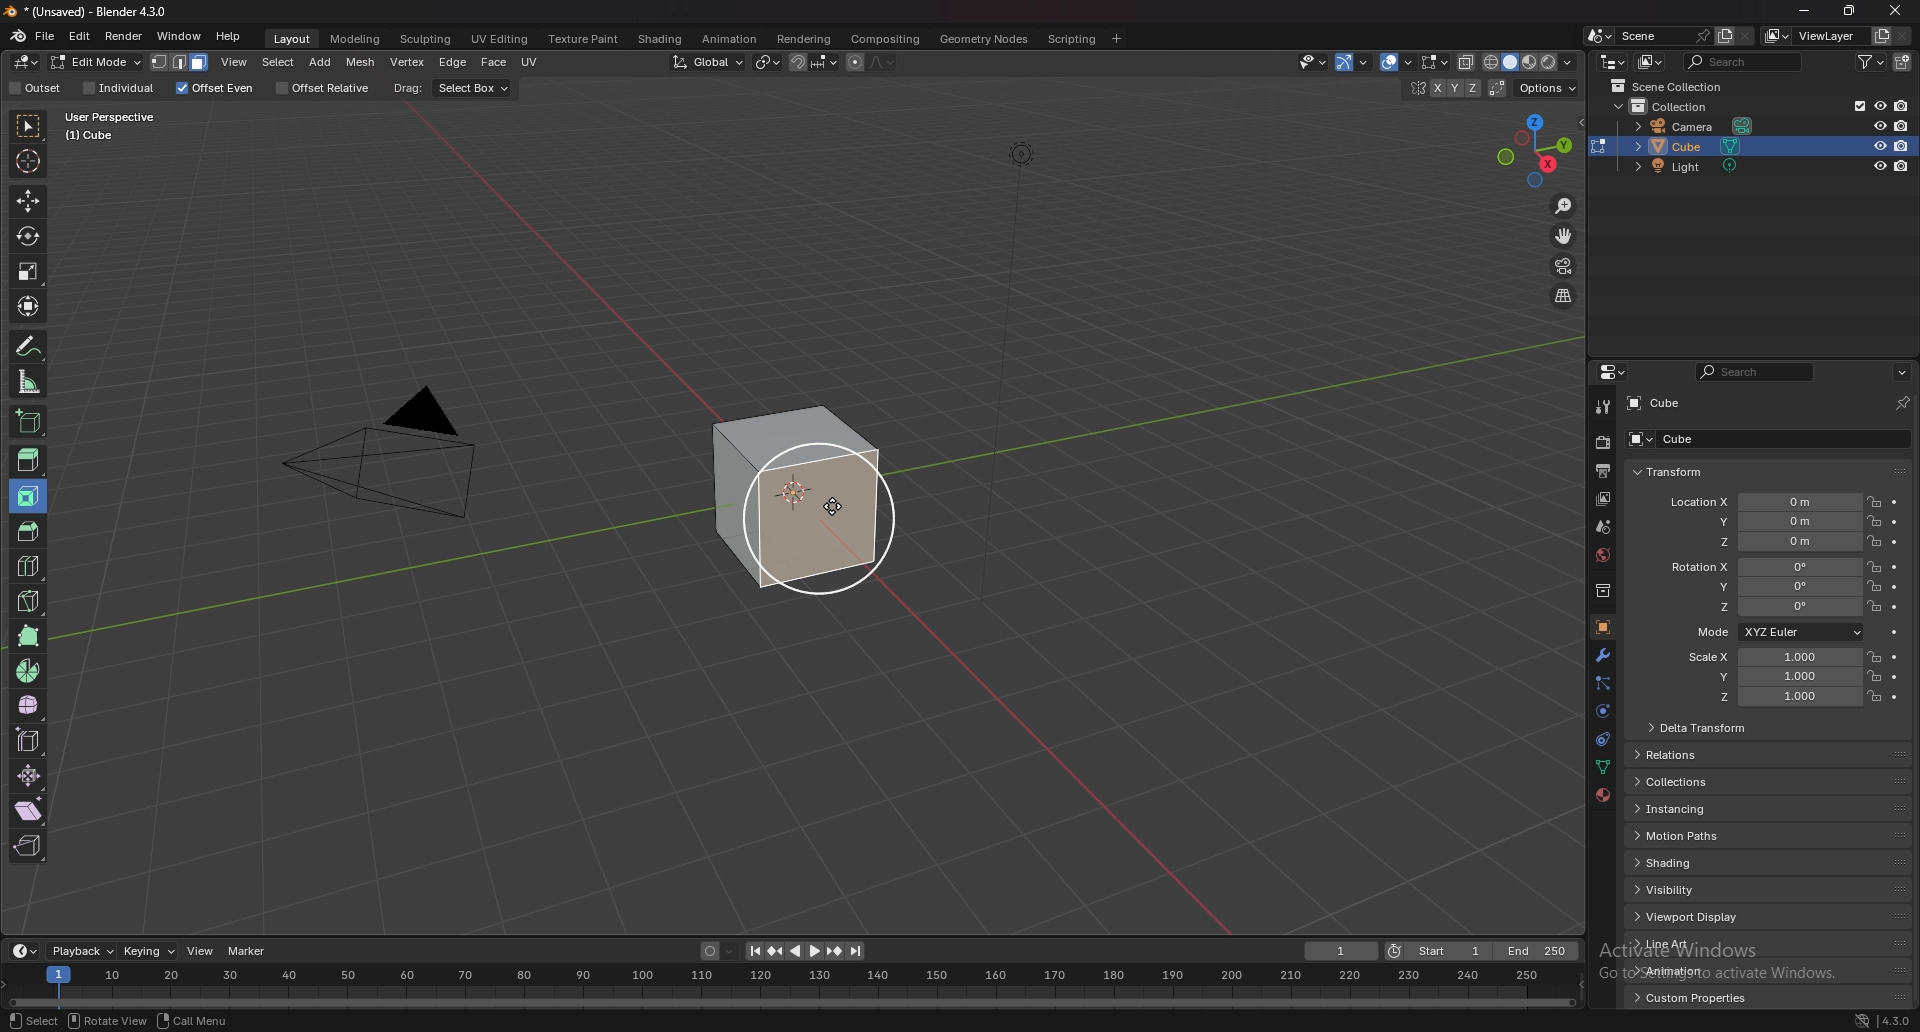 Image resolution: width=1920 pixels, height=1032 pixels. What do you see at coordinates (1874, 607) in the screenshot?
I see `lock` at bounding box center [1874, 607].